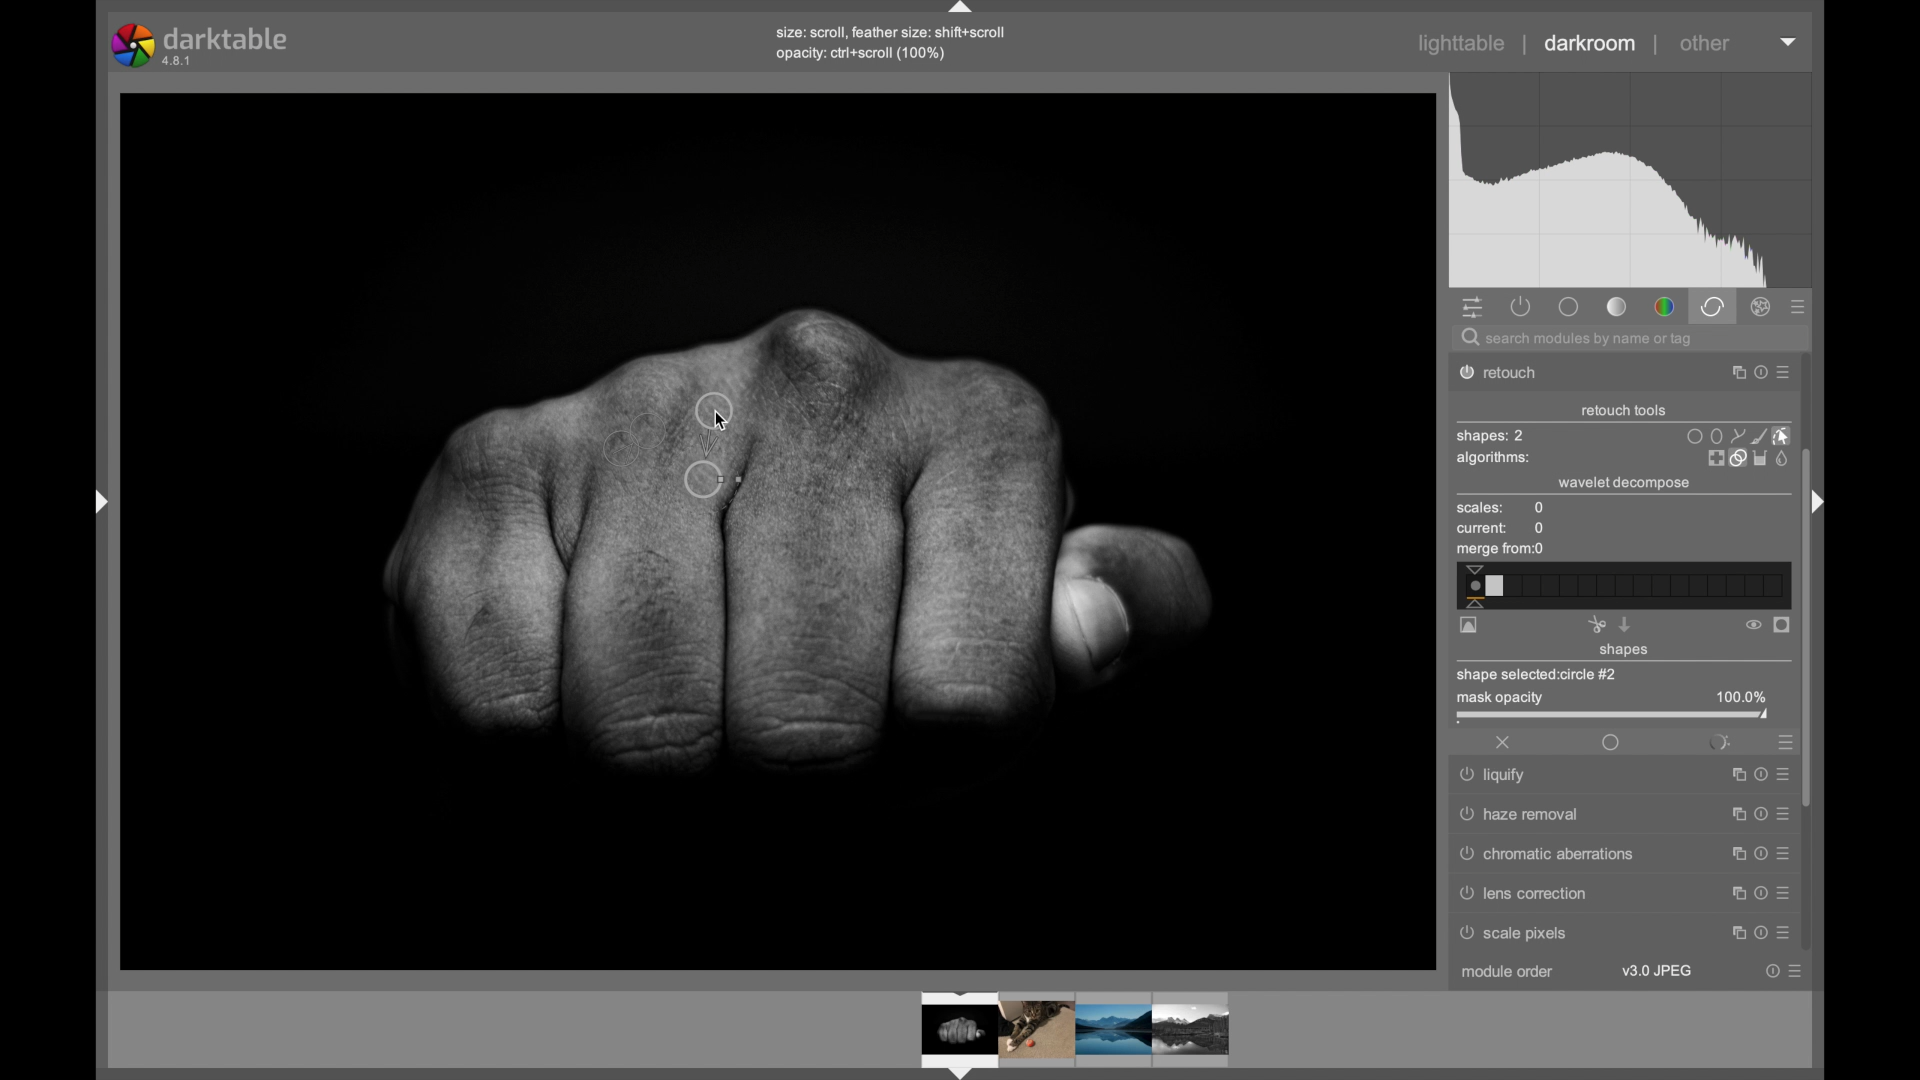  Describe the element at coordinates (1547, 854) in the screenshot. I see `chromatic aberrations` at that location.